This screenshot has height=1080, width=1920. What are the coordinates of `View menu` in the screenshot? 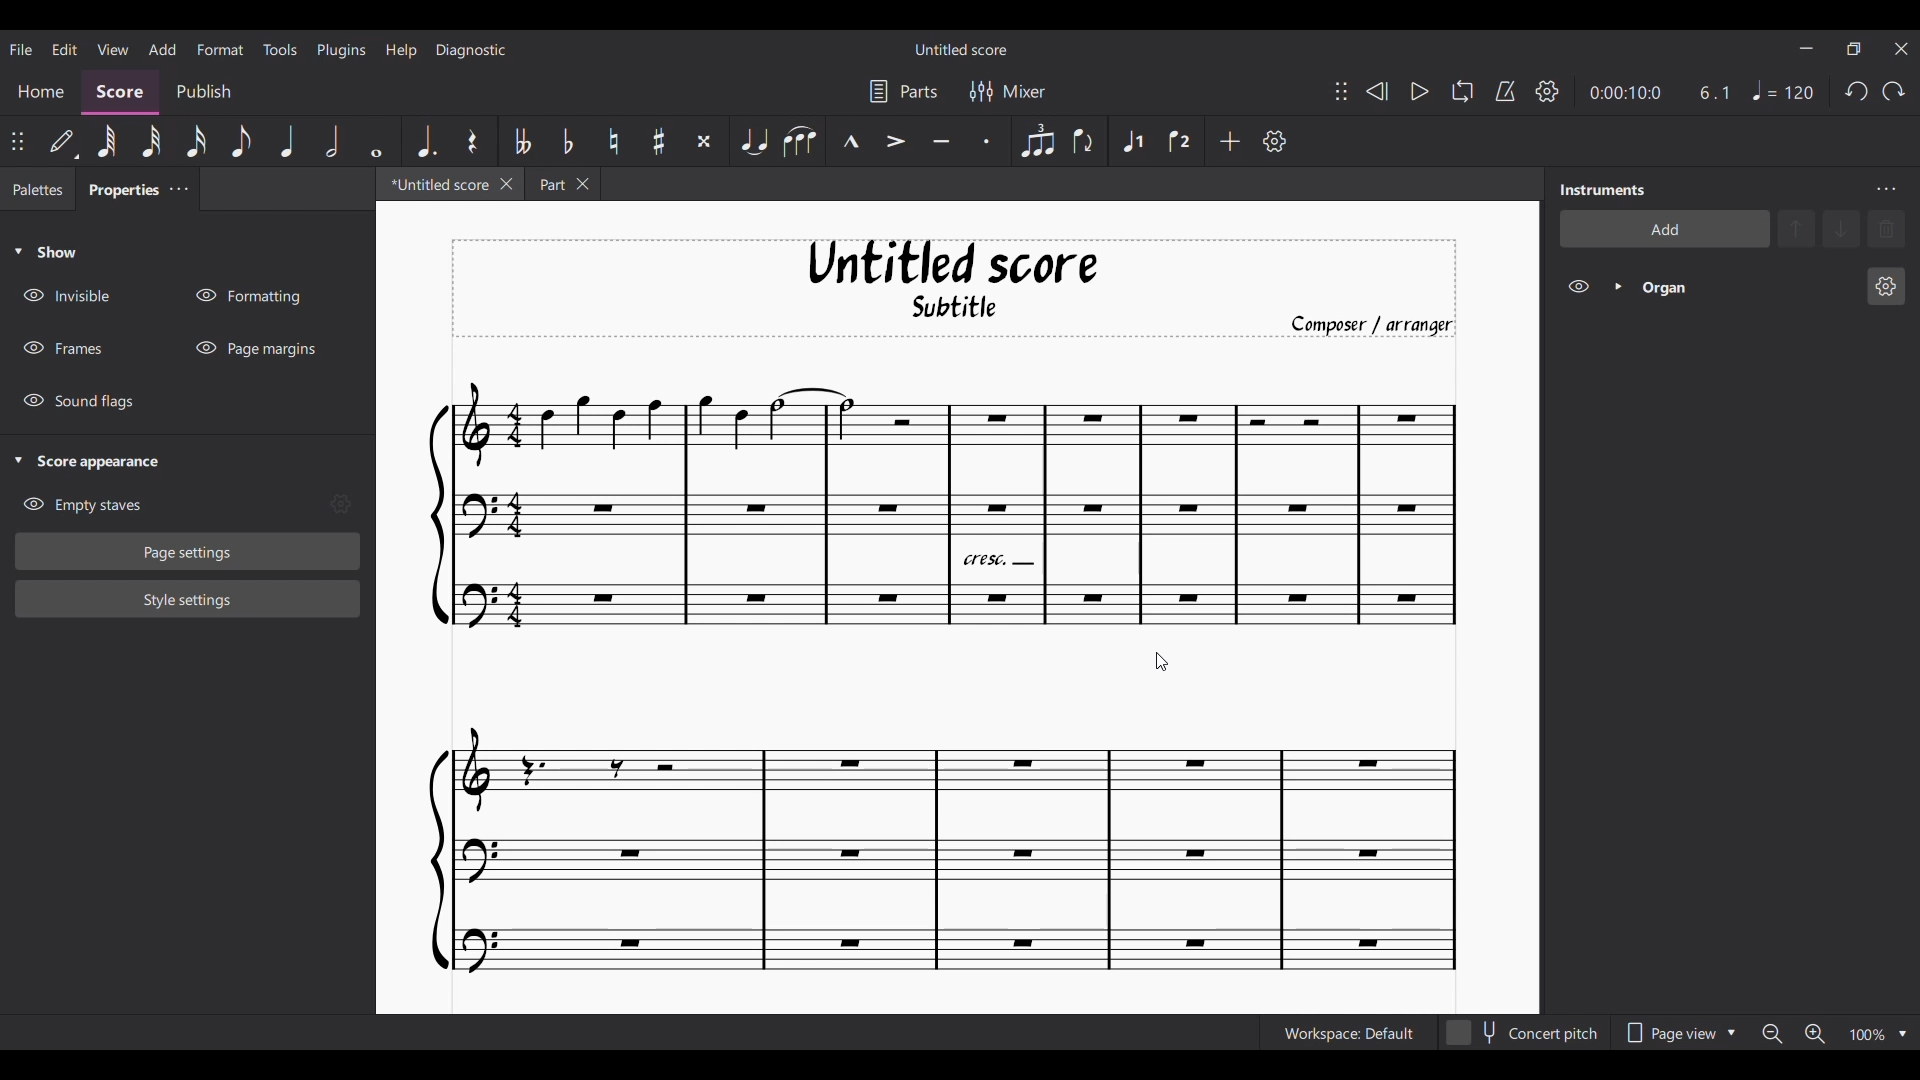 It's located at (114, 49).